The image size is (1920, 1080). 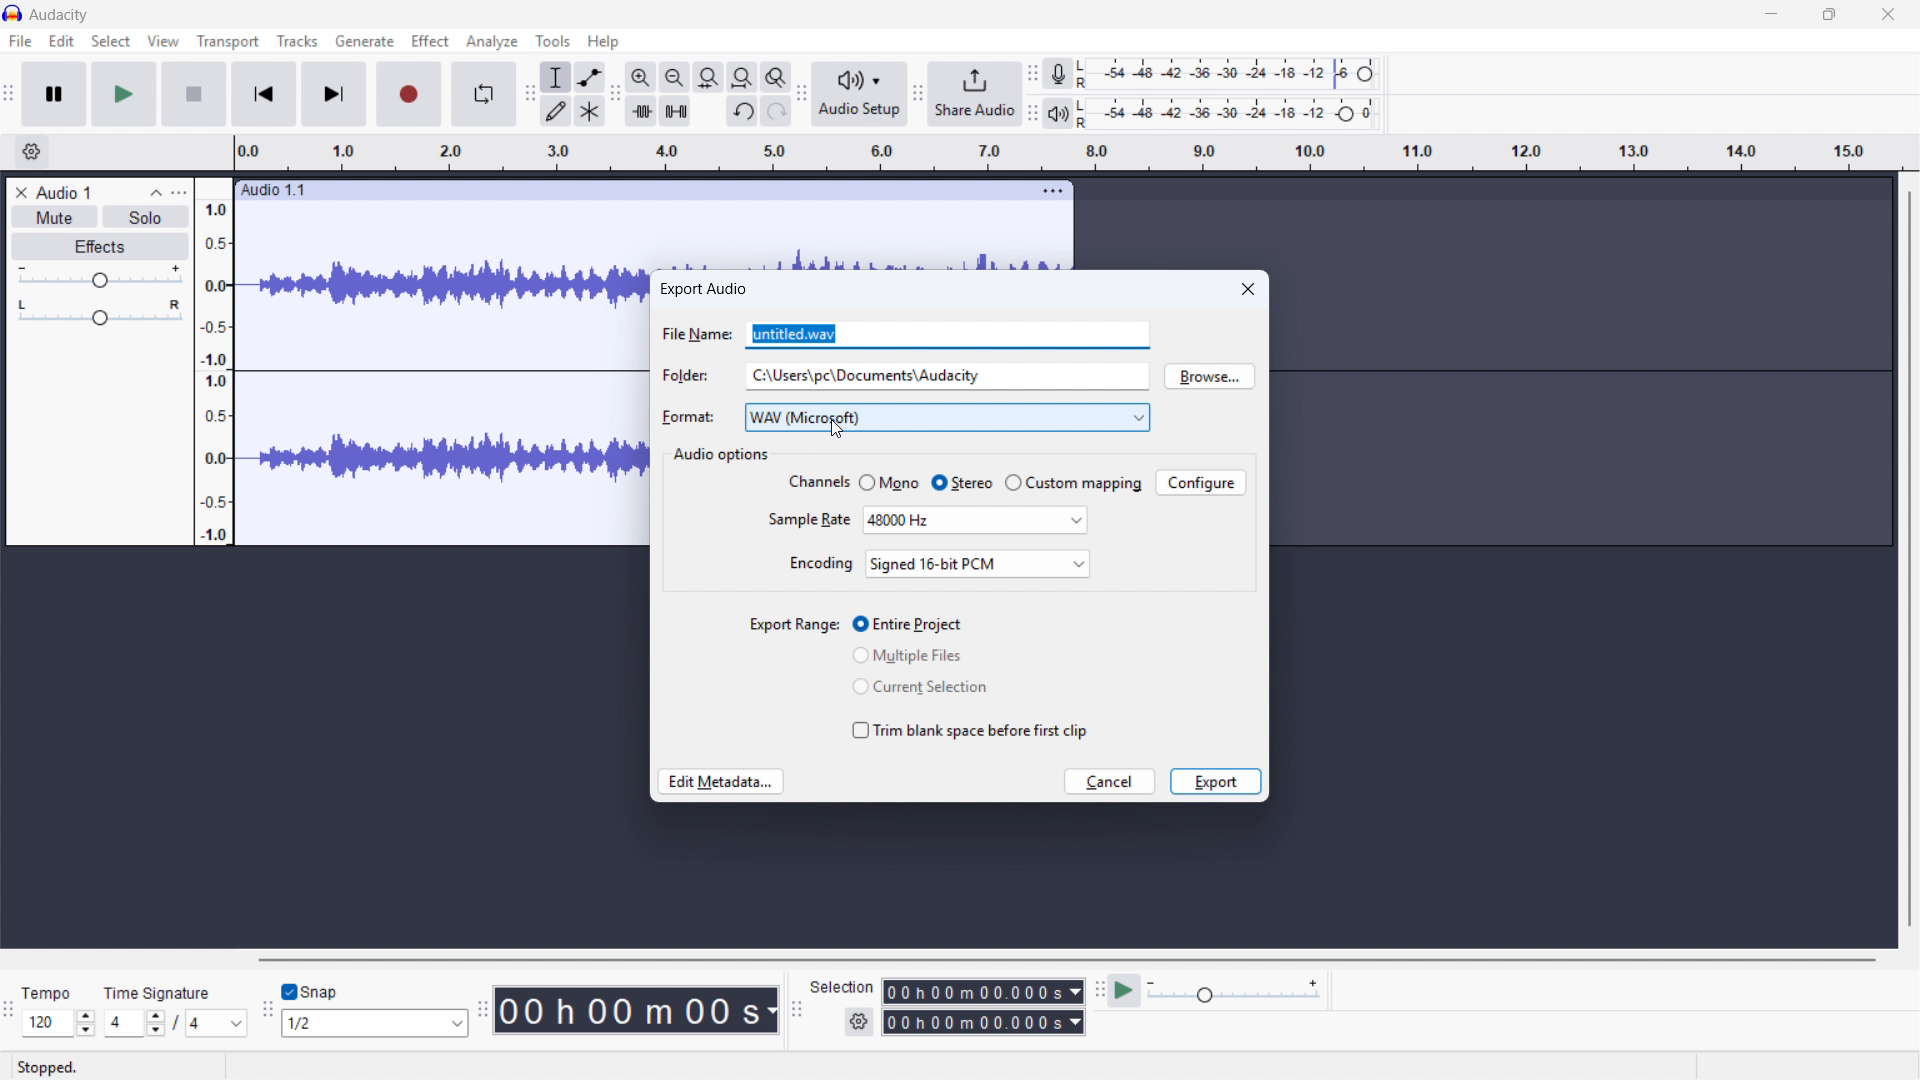 I want to click on Share audio , so click(x=976, y=94).